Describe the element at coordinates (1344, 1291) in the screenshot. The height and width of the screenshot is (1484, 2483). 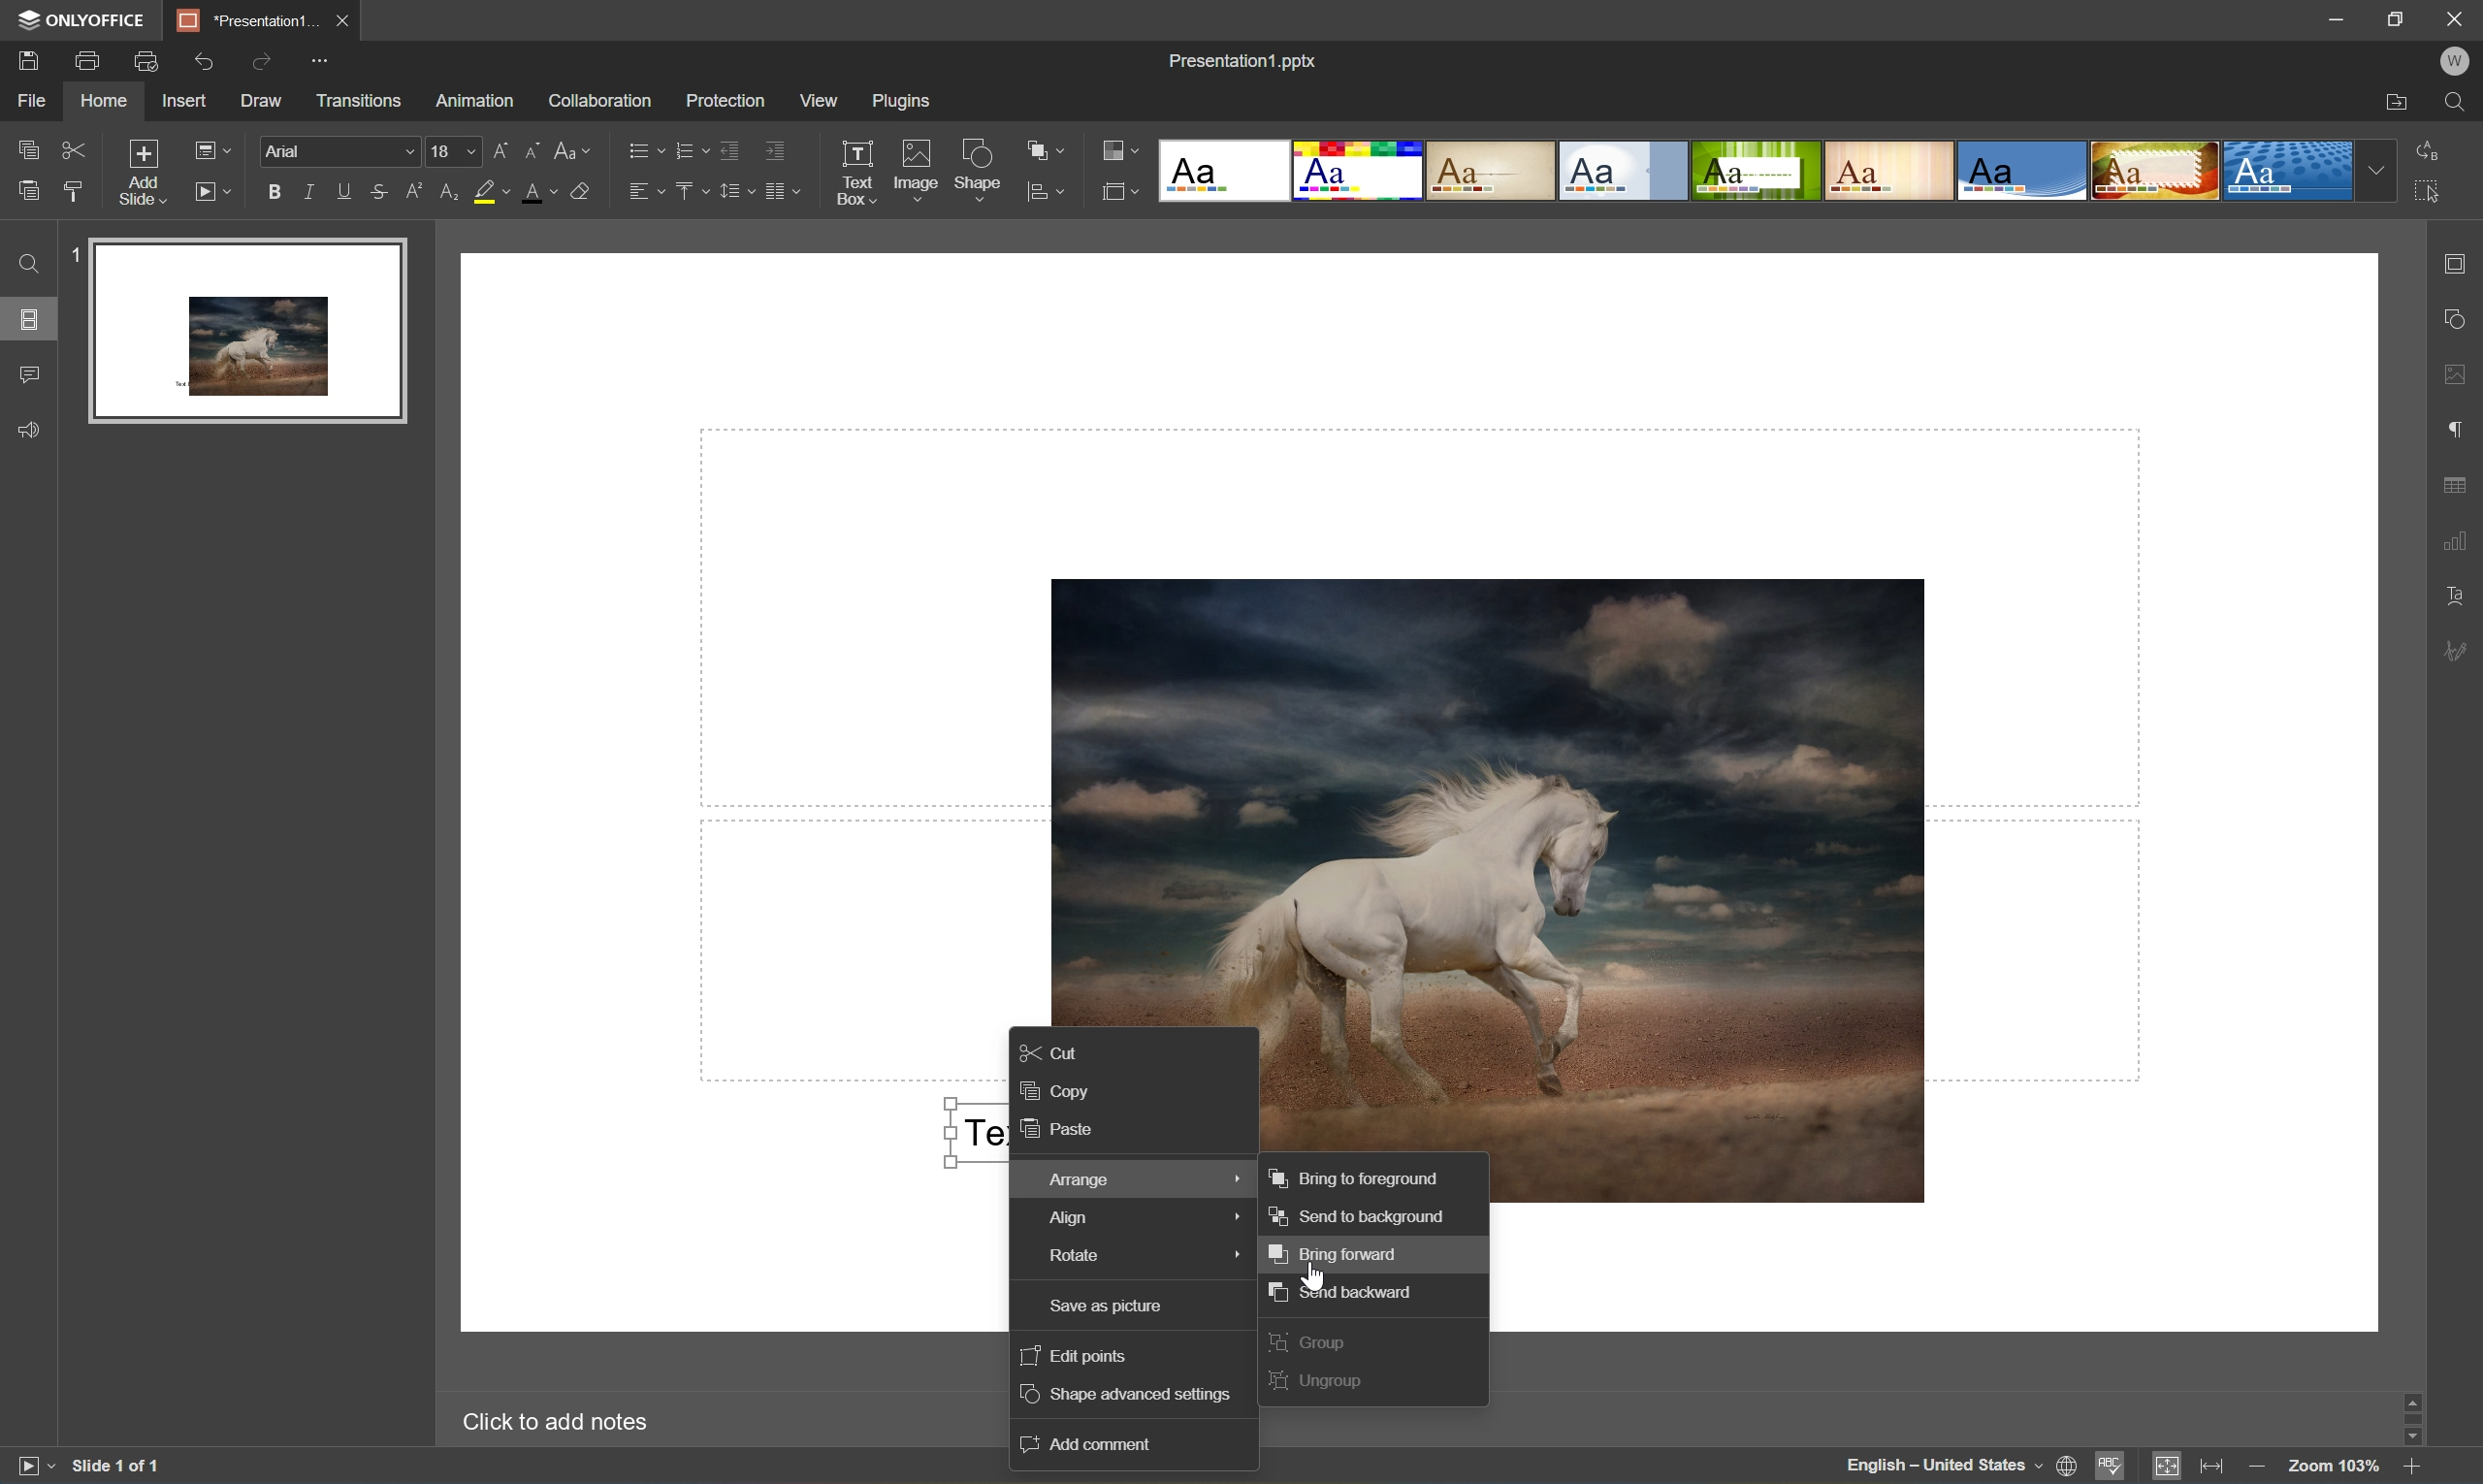
I see `Send backward` at that location.